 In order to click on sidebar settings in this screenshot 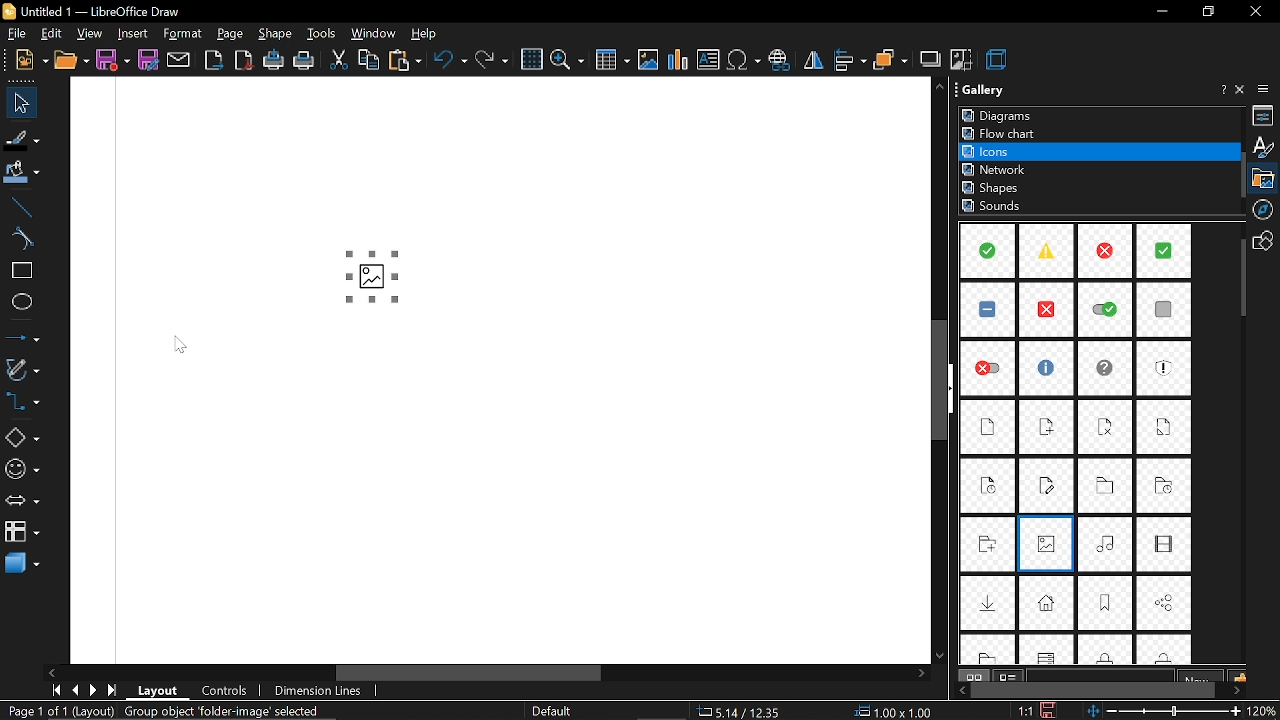, I will do `click(1266, 89)`.